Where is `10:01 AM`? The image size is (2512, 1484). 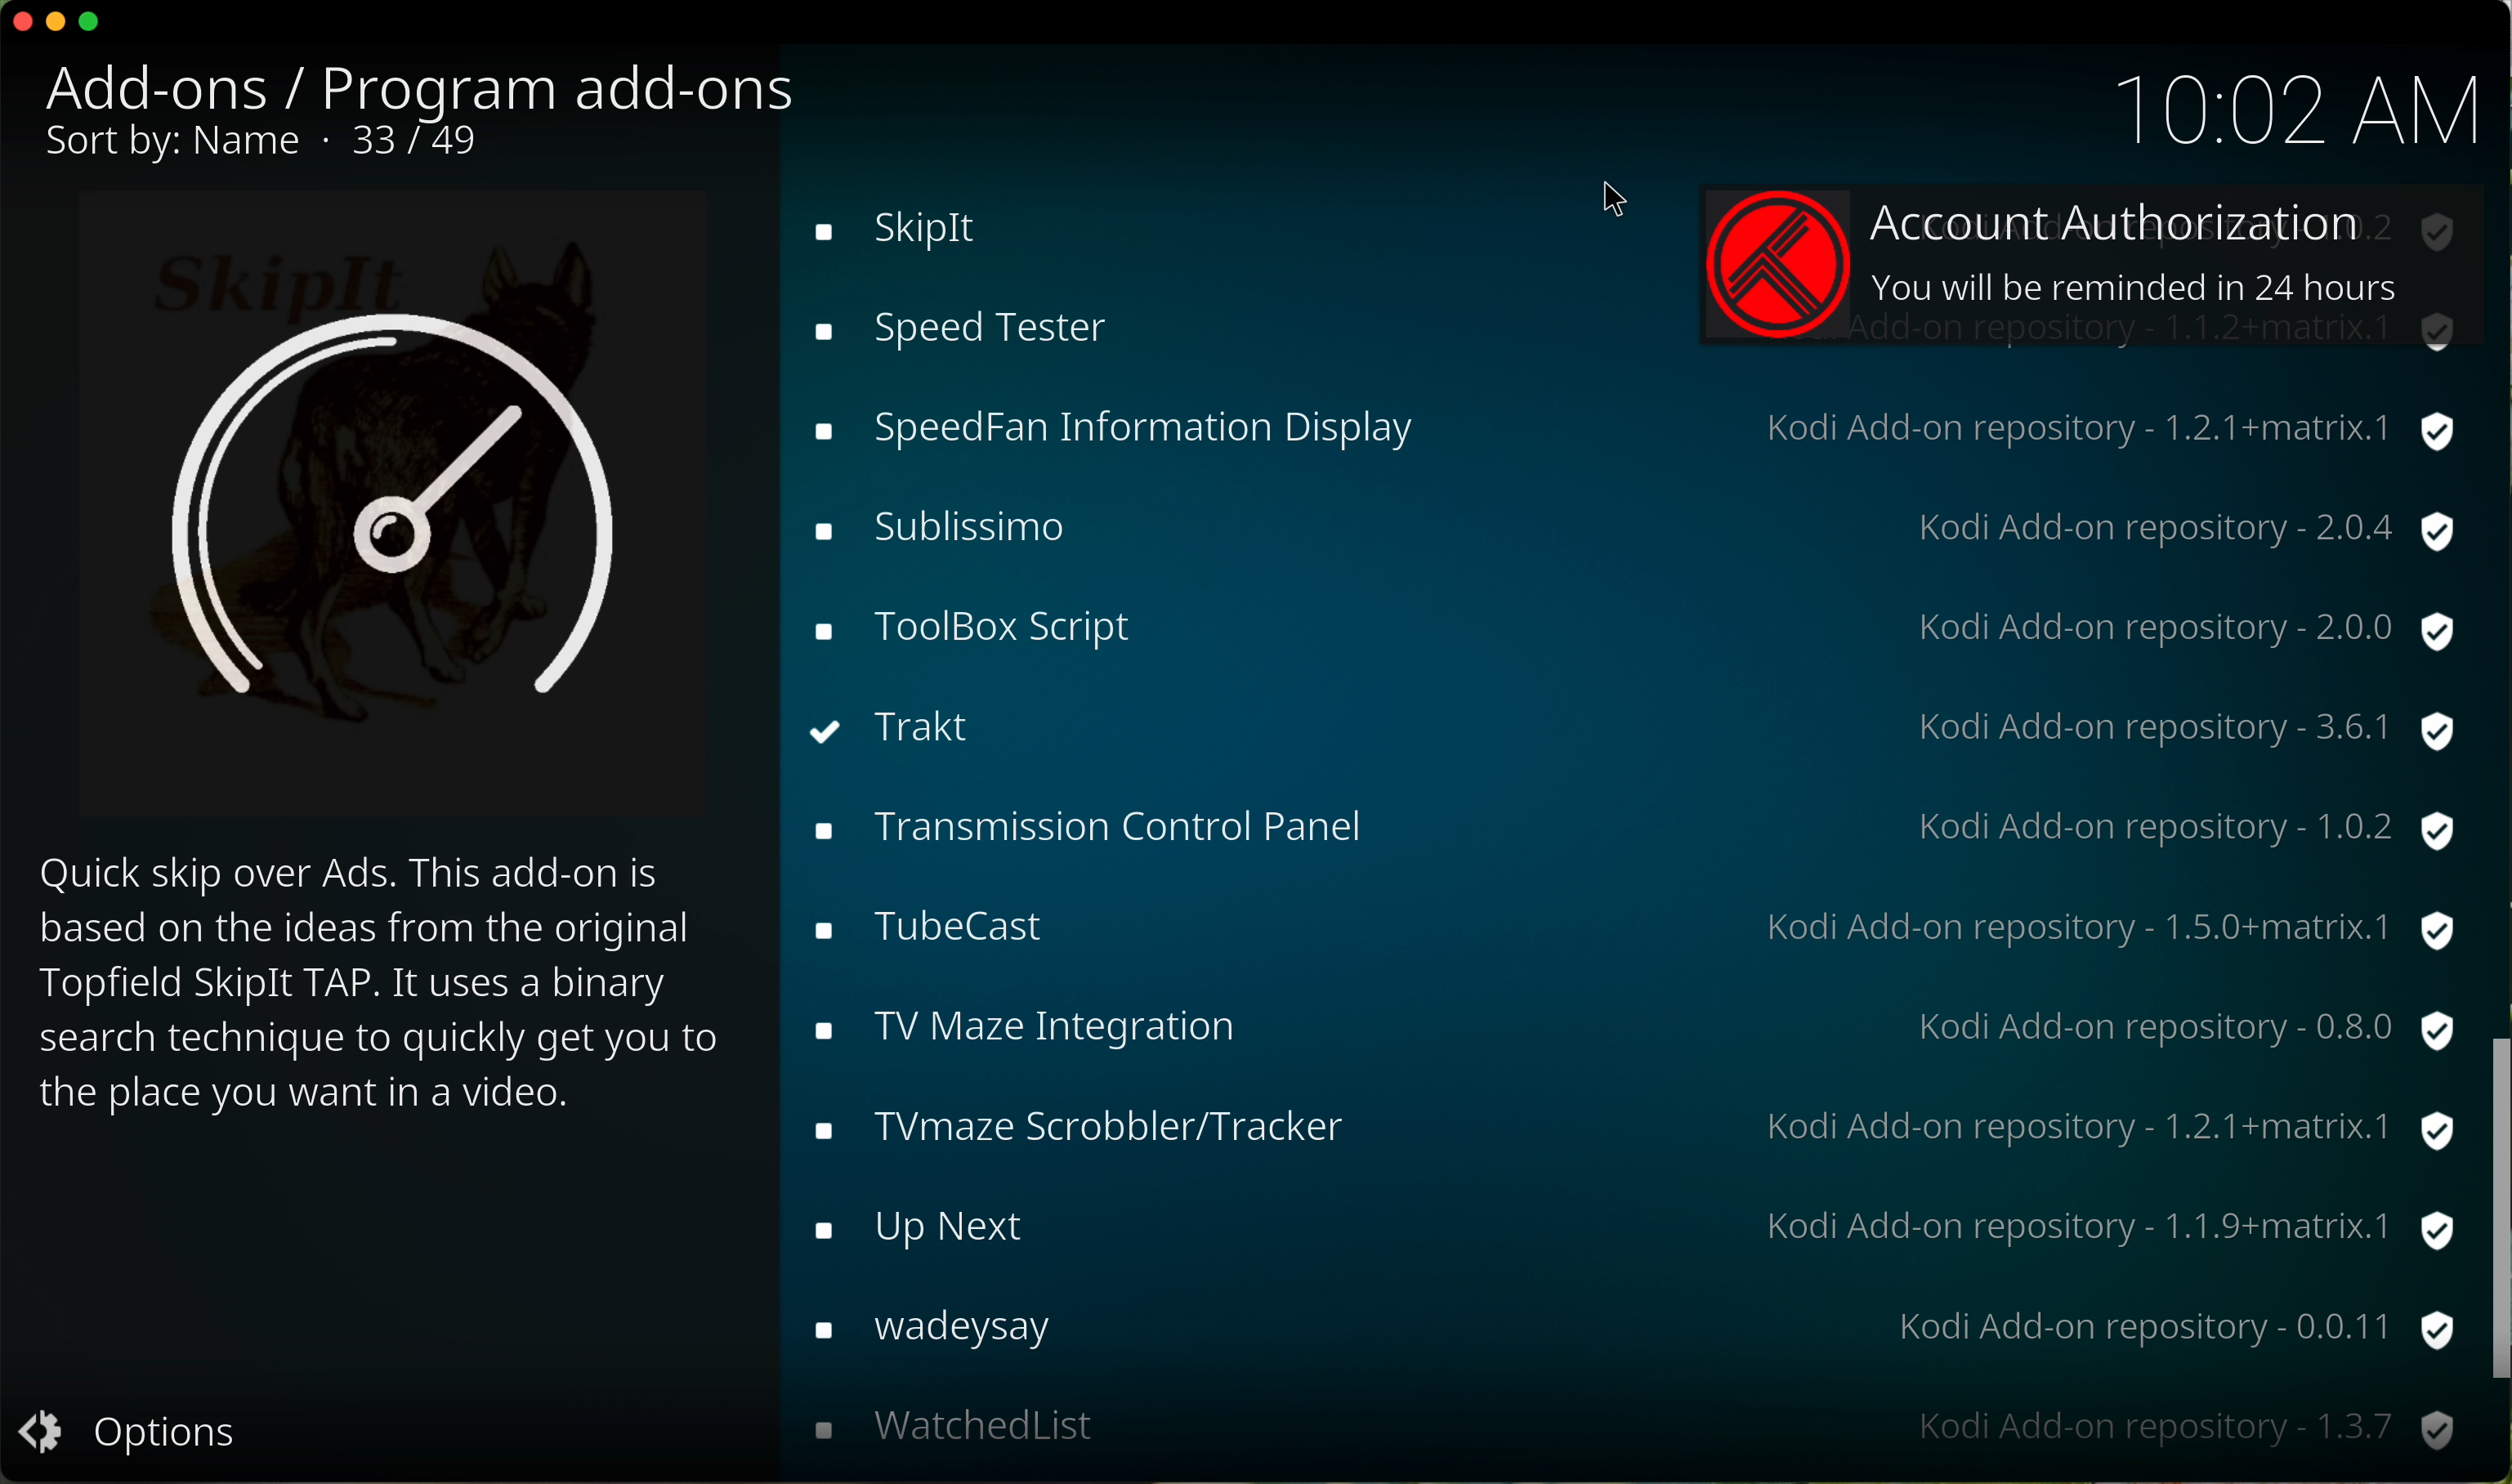 10:01 AM is located at coordinates (2295, 105).